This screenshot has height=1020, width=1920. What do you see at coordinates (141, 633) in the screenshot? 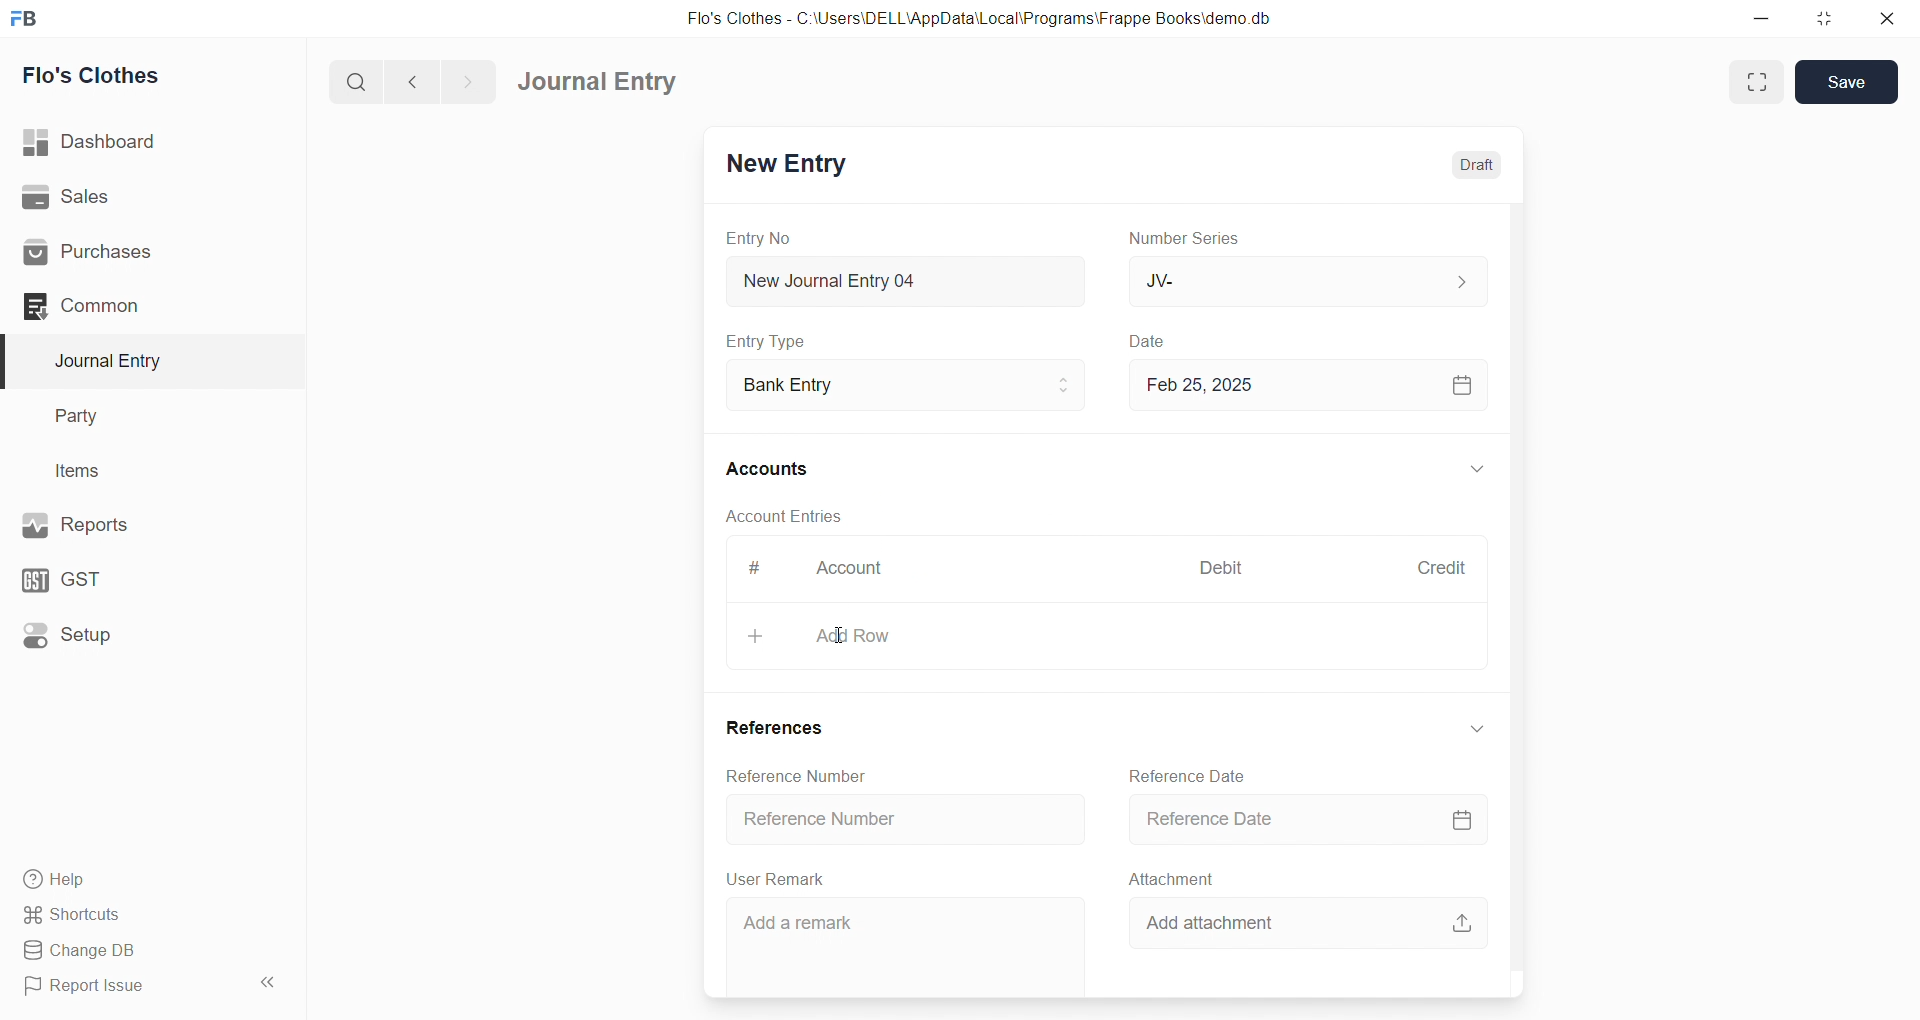
I see `Setup` at bounding box center [141, 633].